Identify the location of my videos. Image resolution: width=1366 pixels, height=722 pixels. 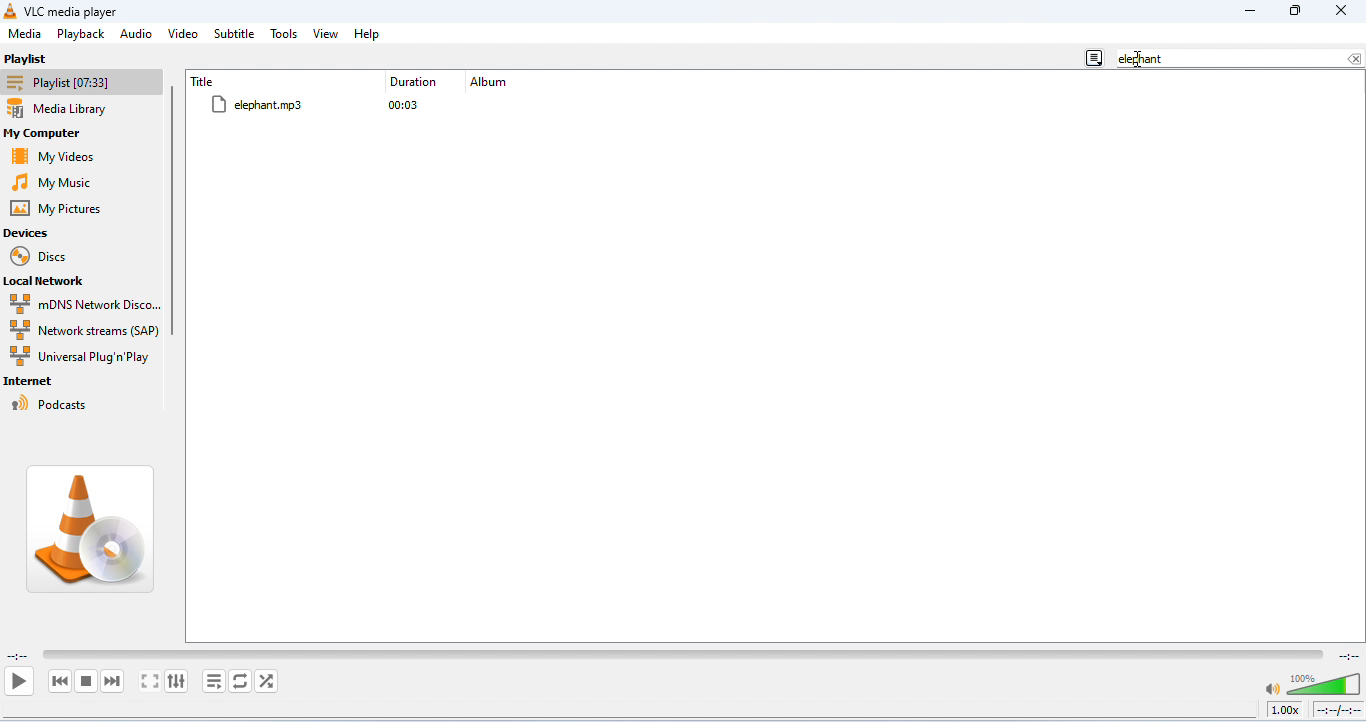
(59, 156).